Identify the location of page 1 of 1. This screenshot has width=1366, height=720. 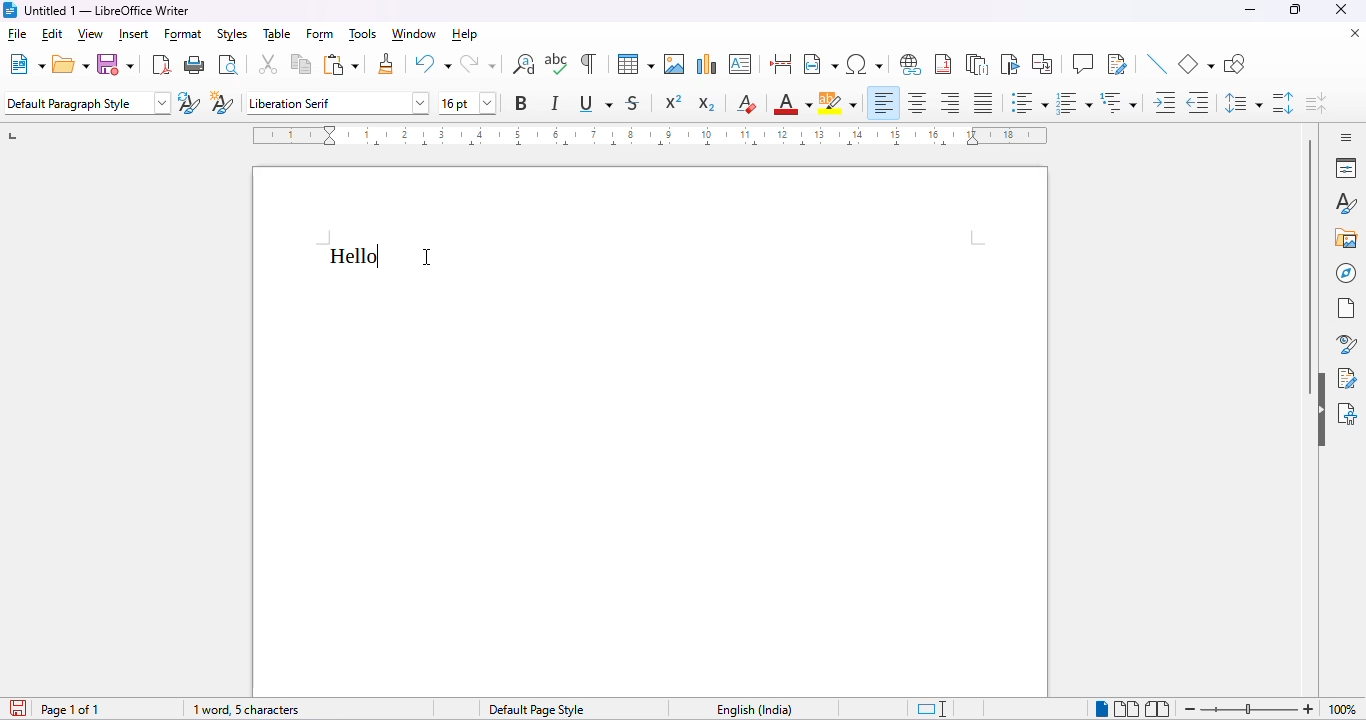
(72, 710).